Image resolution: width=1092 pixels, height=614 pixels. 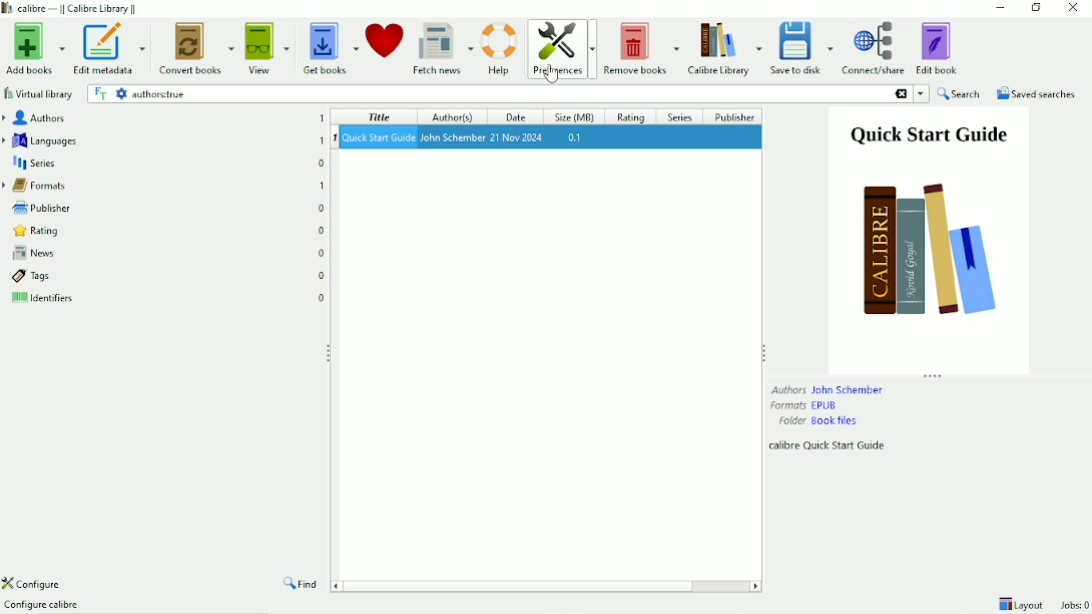 I want to click on Search, so click(x=961, y=94).